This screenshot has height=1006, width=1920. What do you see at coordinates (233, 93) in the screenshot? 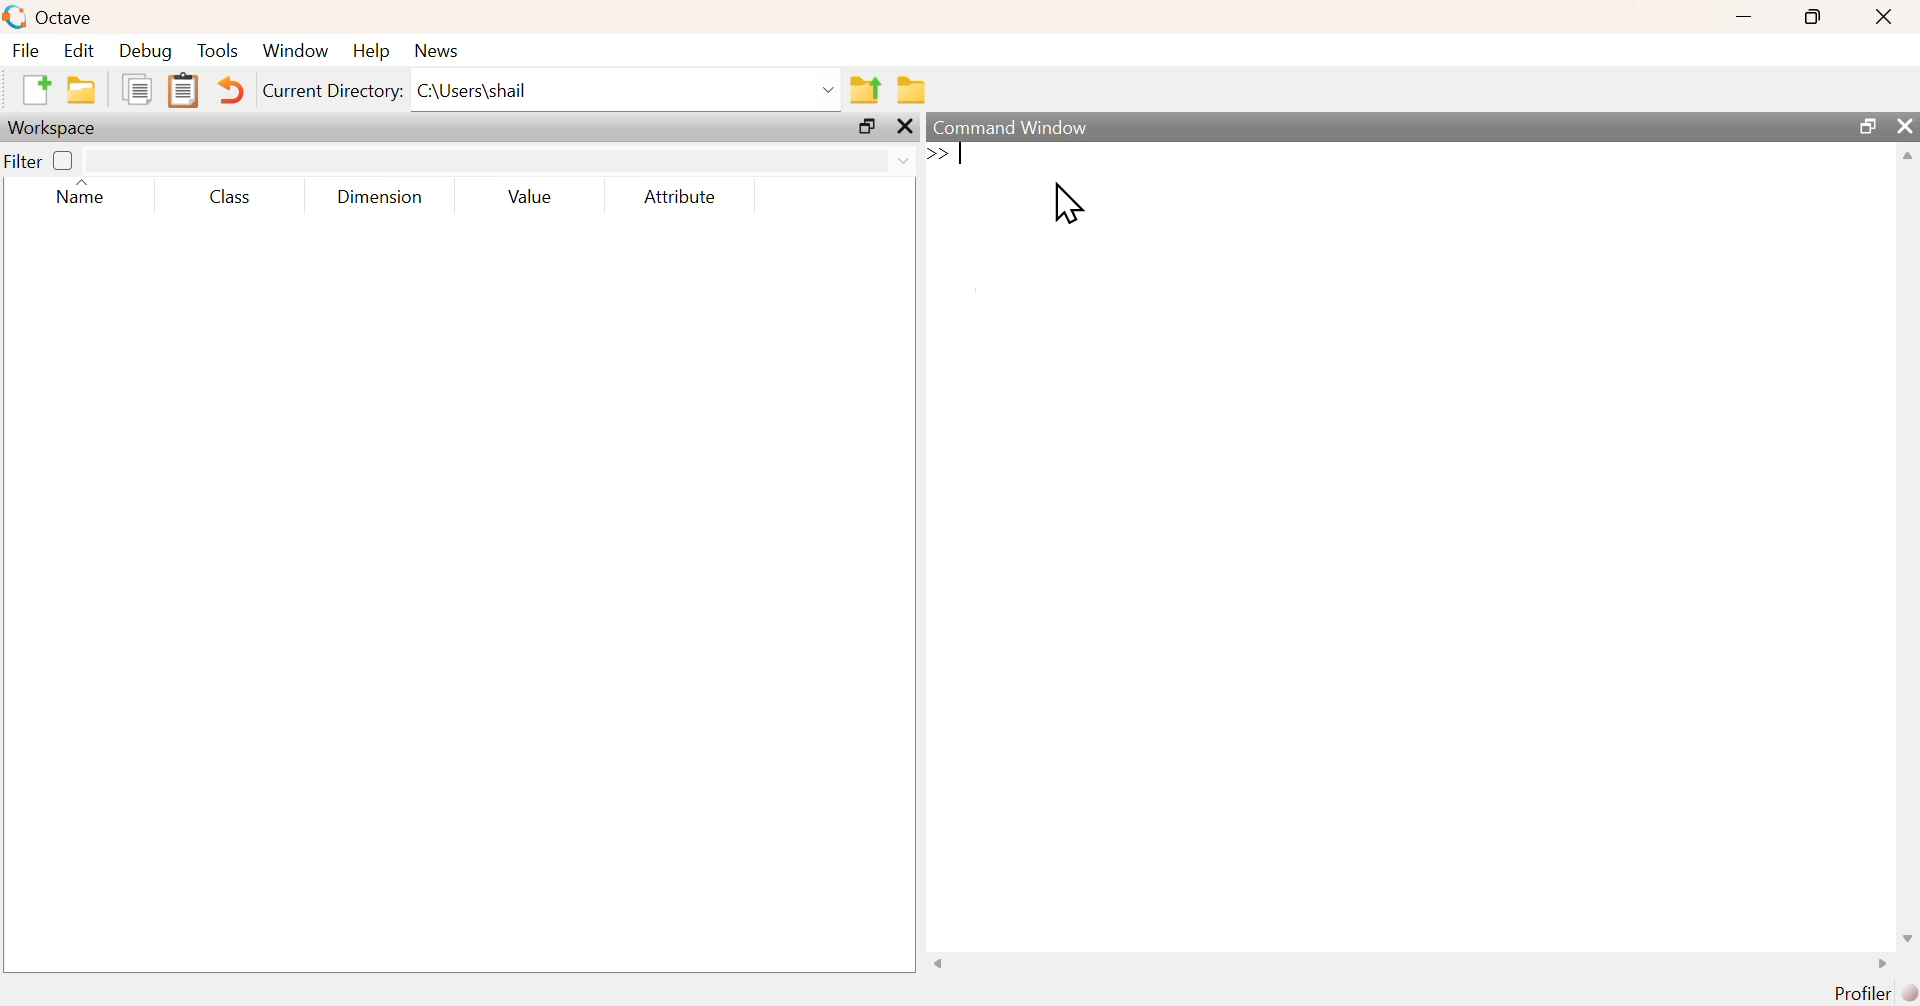
I see `Undo` at bounding box center [233, 93].